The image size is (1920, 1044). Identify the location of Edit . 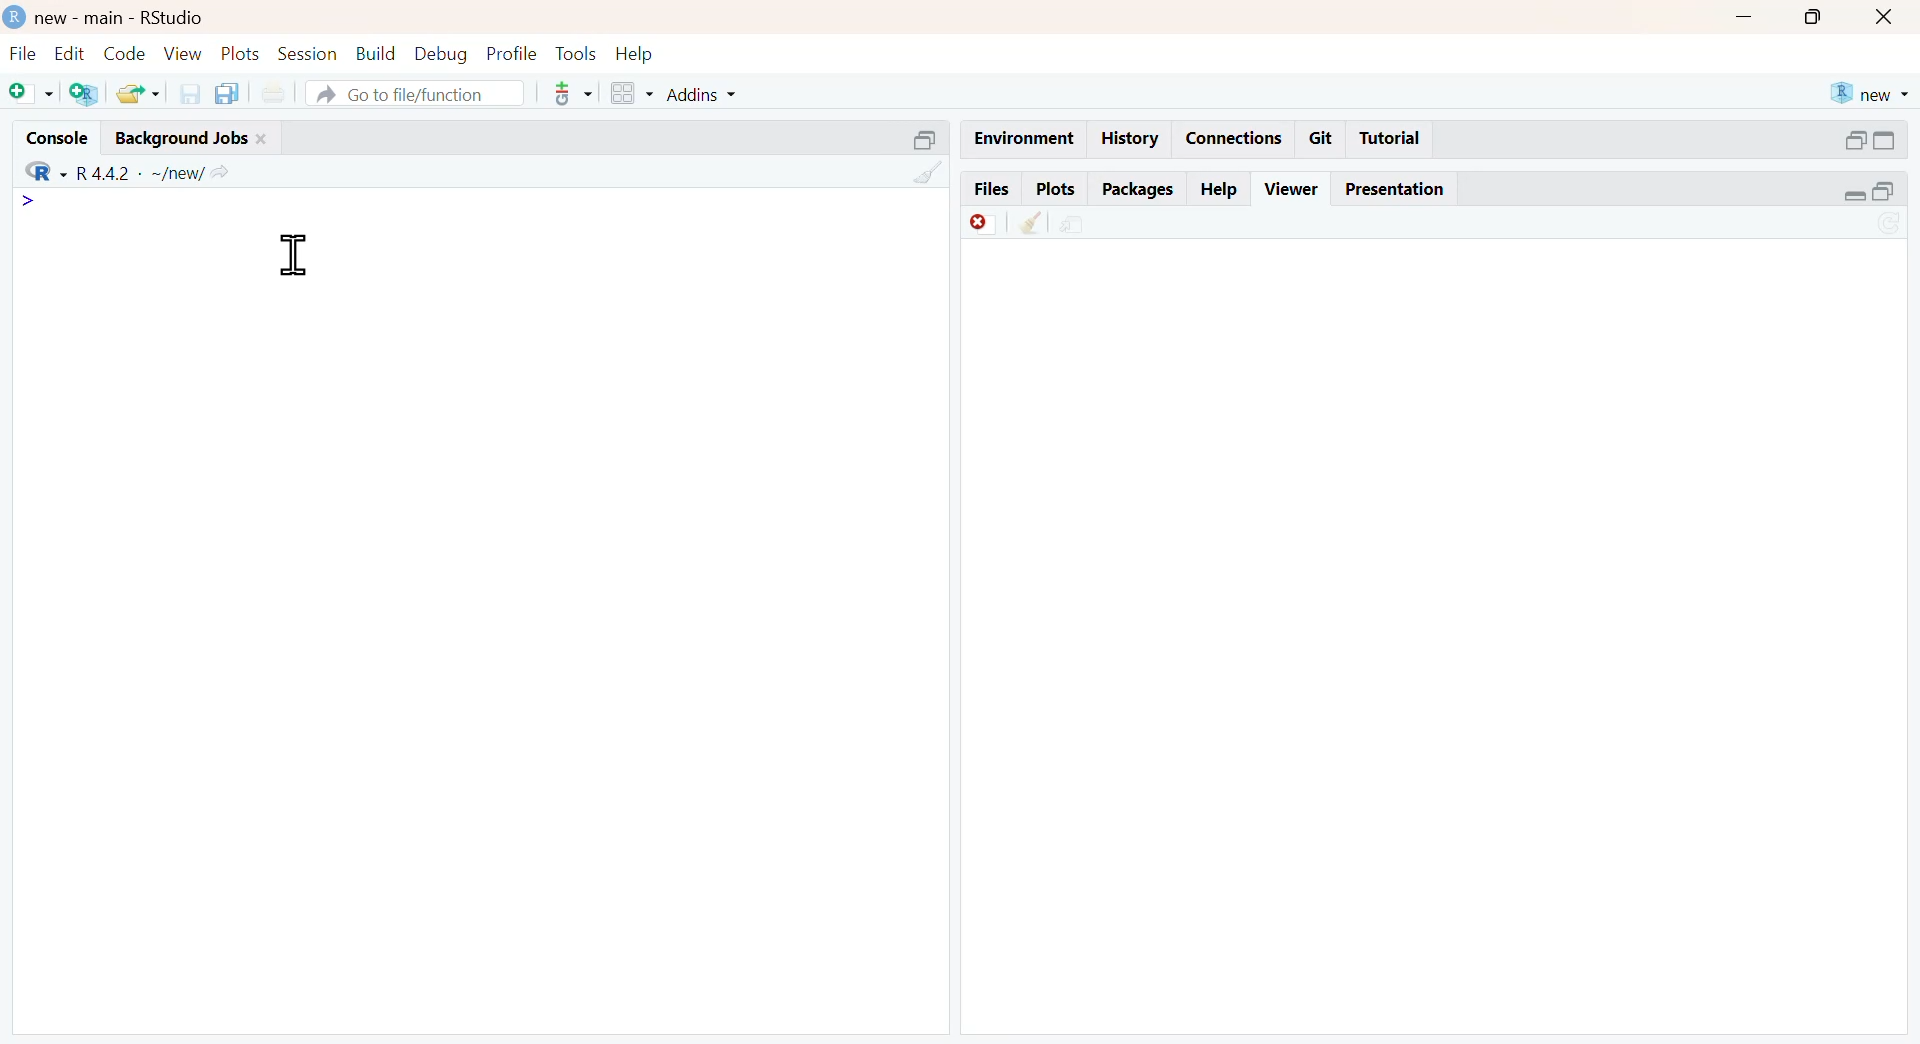
(71, 52).